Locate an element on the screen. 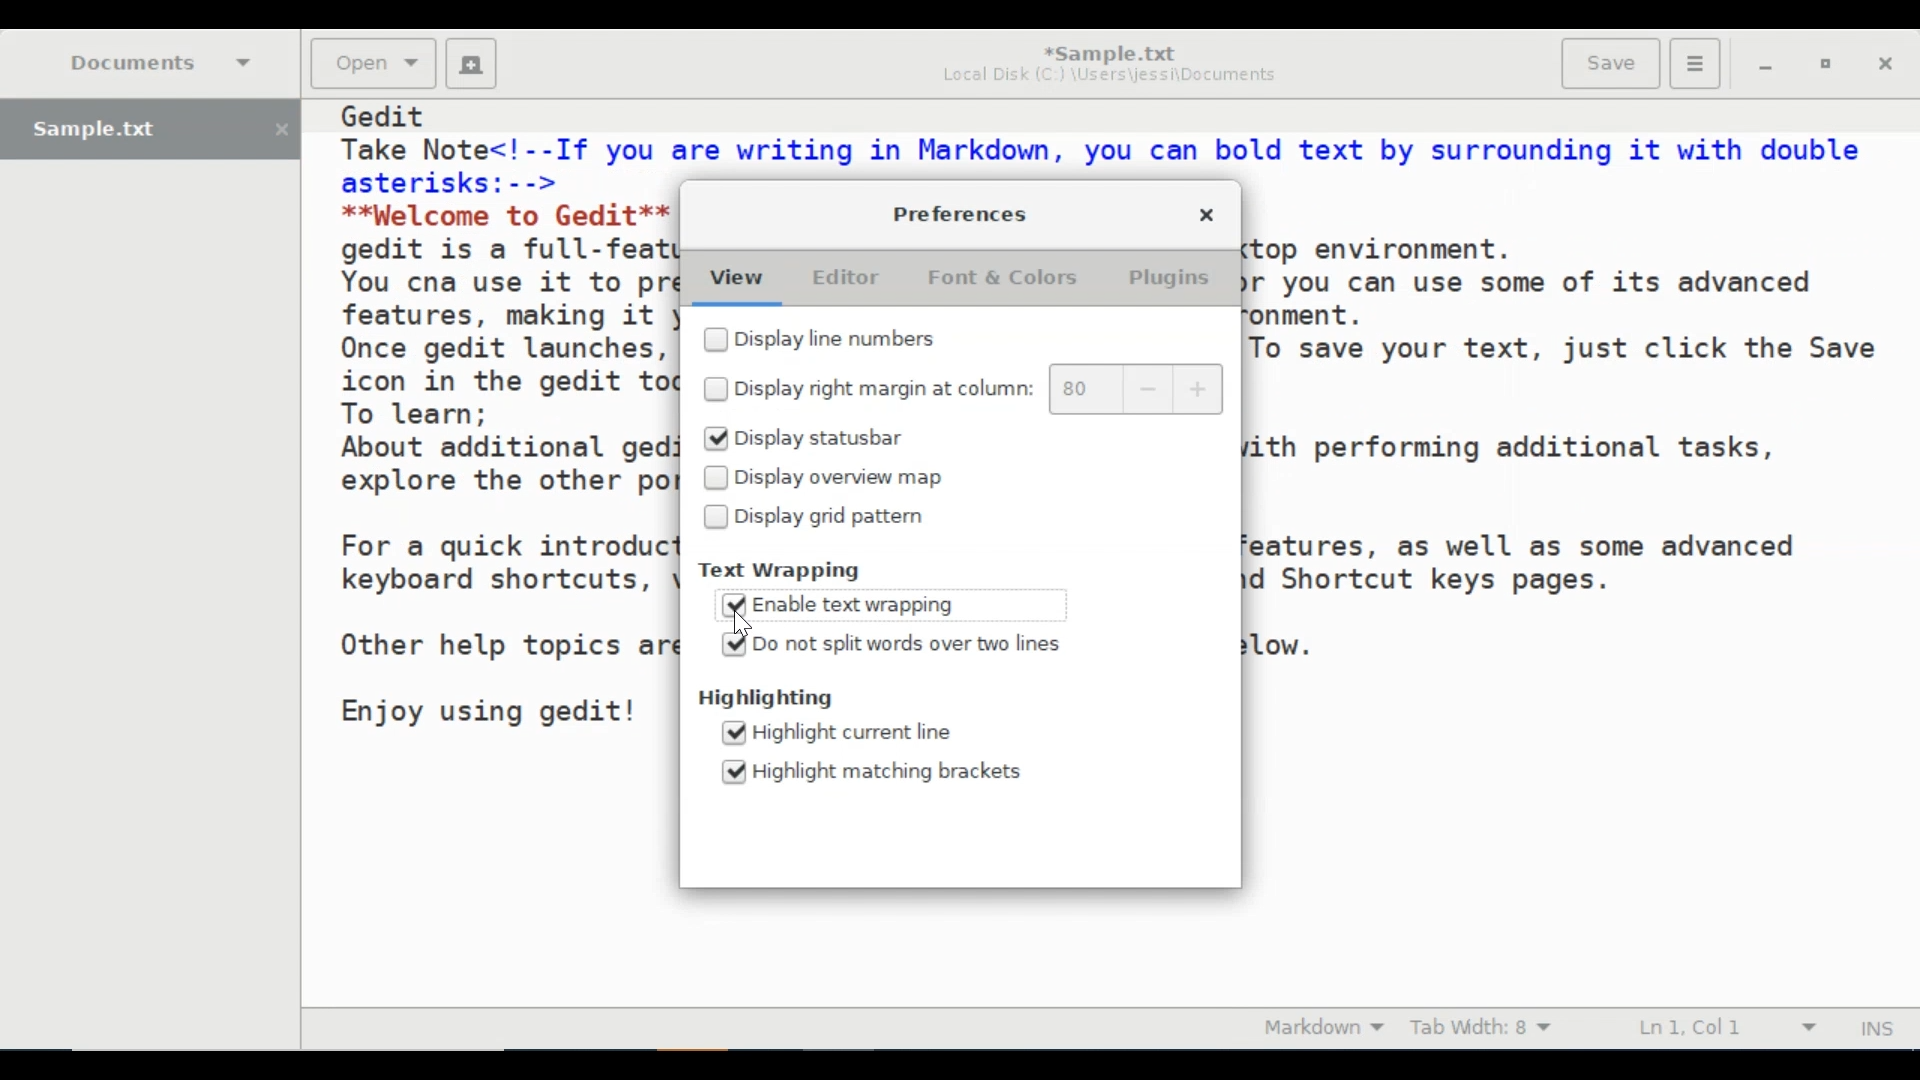  *Sample.txt is located at coordinates (1108, 51).